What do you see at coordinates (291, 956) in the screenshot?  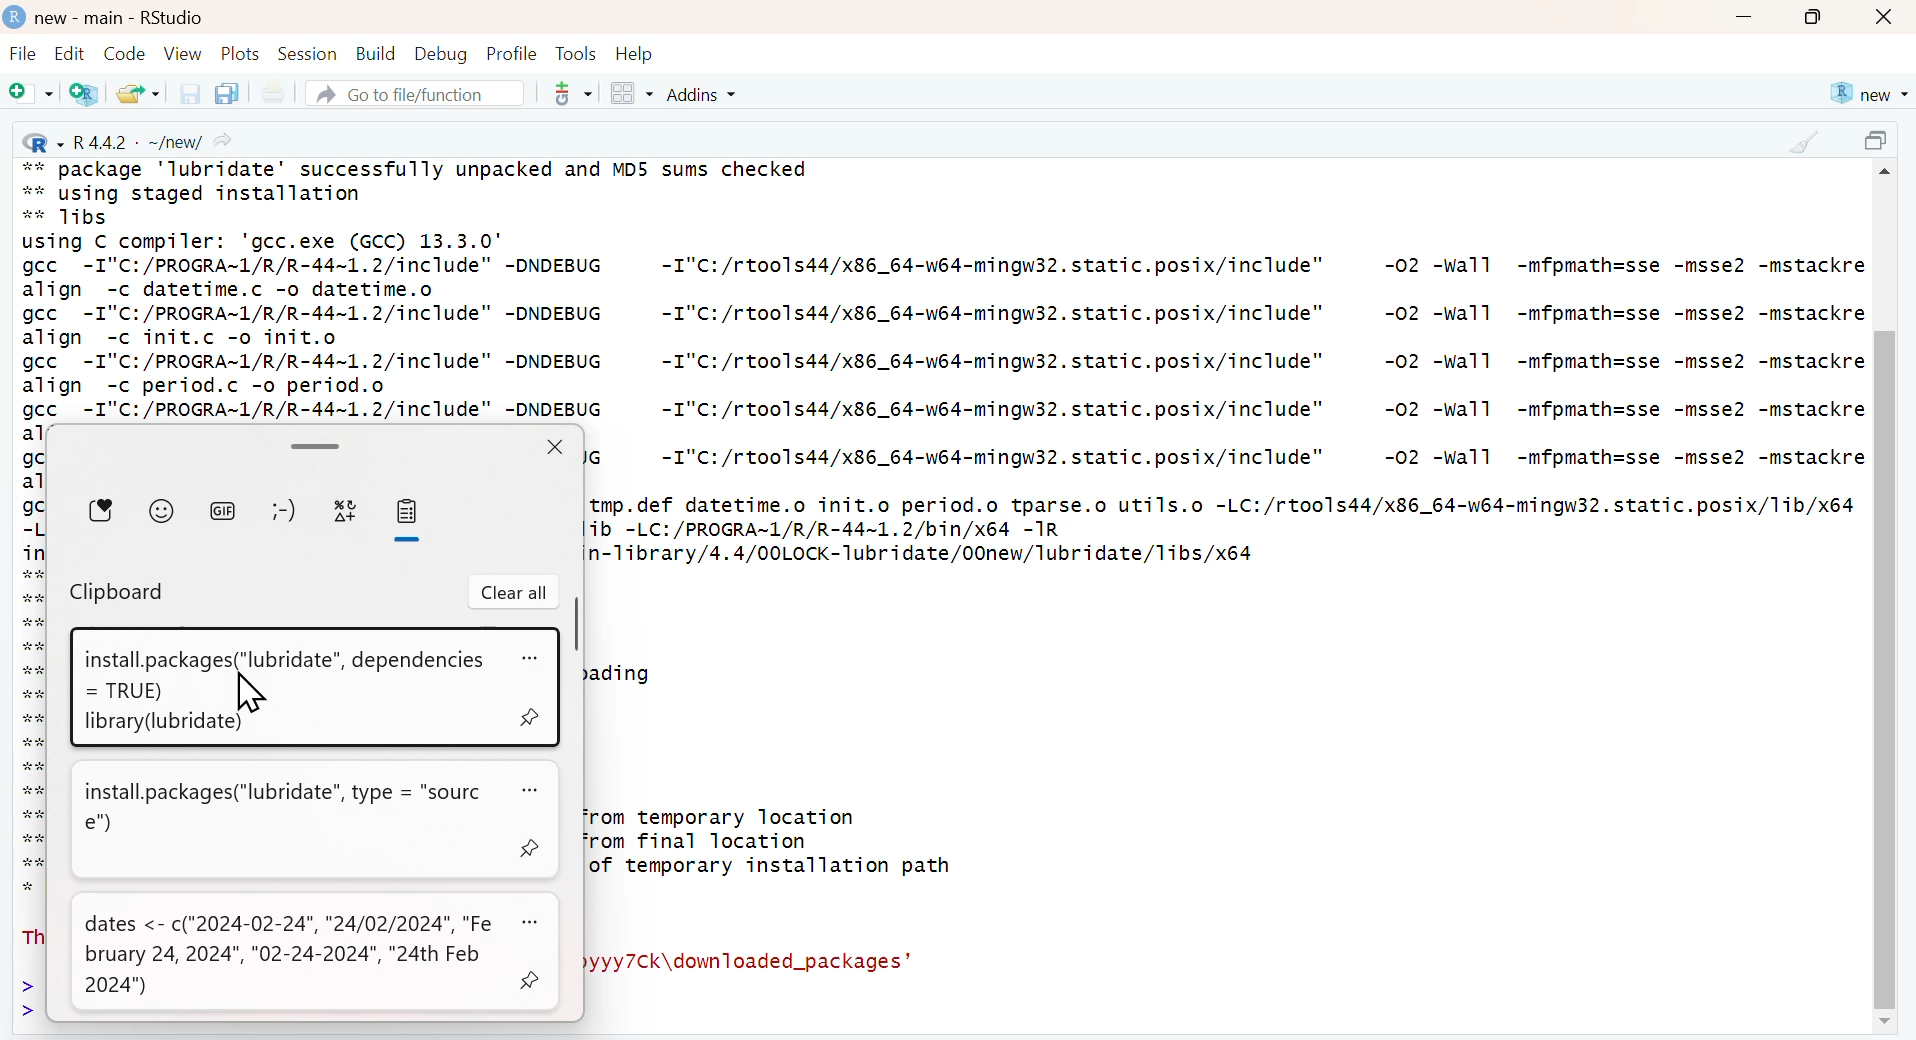 I see `dates <- ¢("2024-02-24", "24/02/2024", "Fe
bruary 24, 2024", "02-24-2024", "24th Feb
2024")` at bounding box center [291, 956].